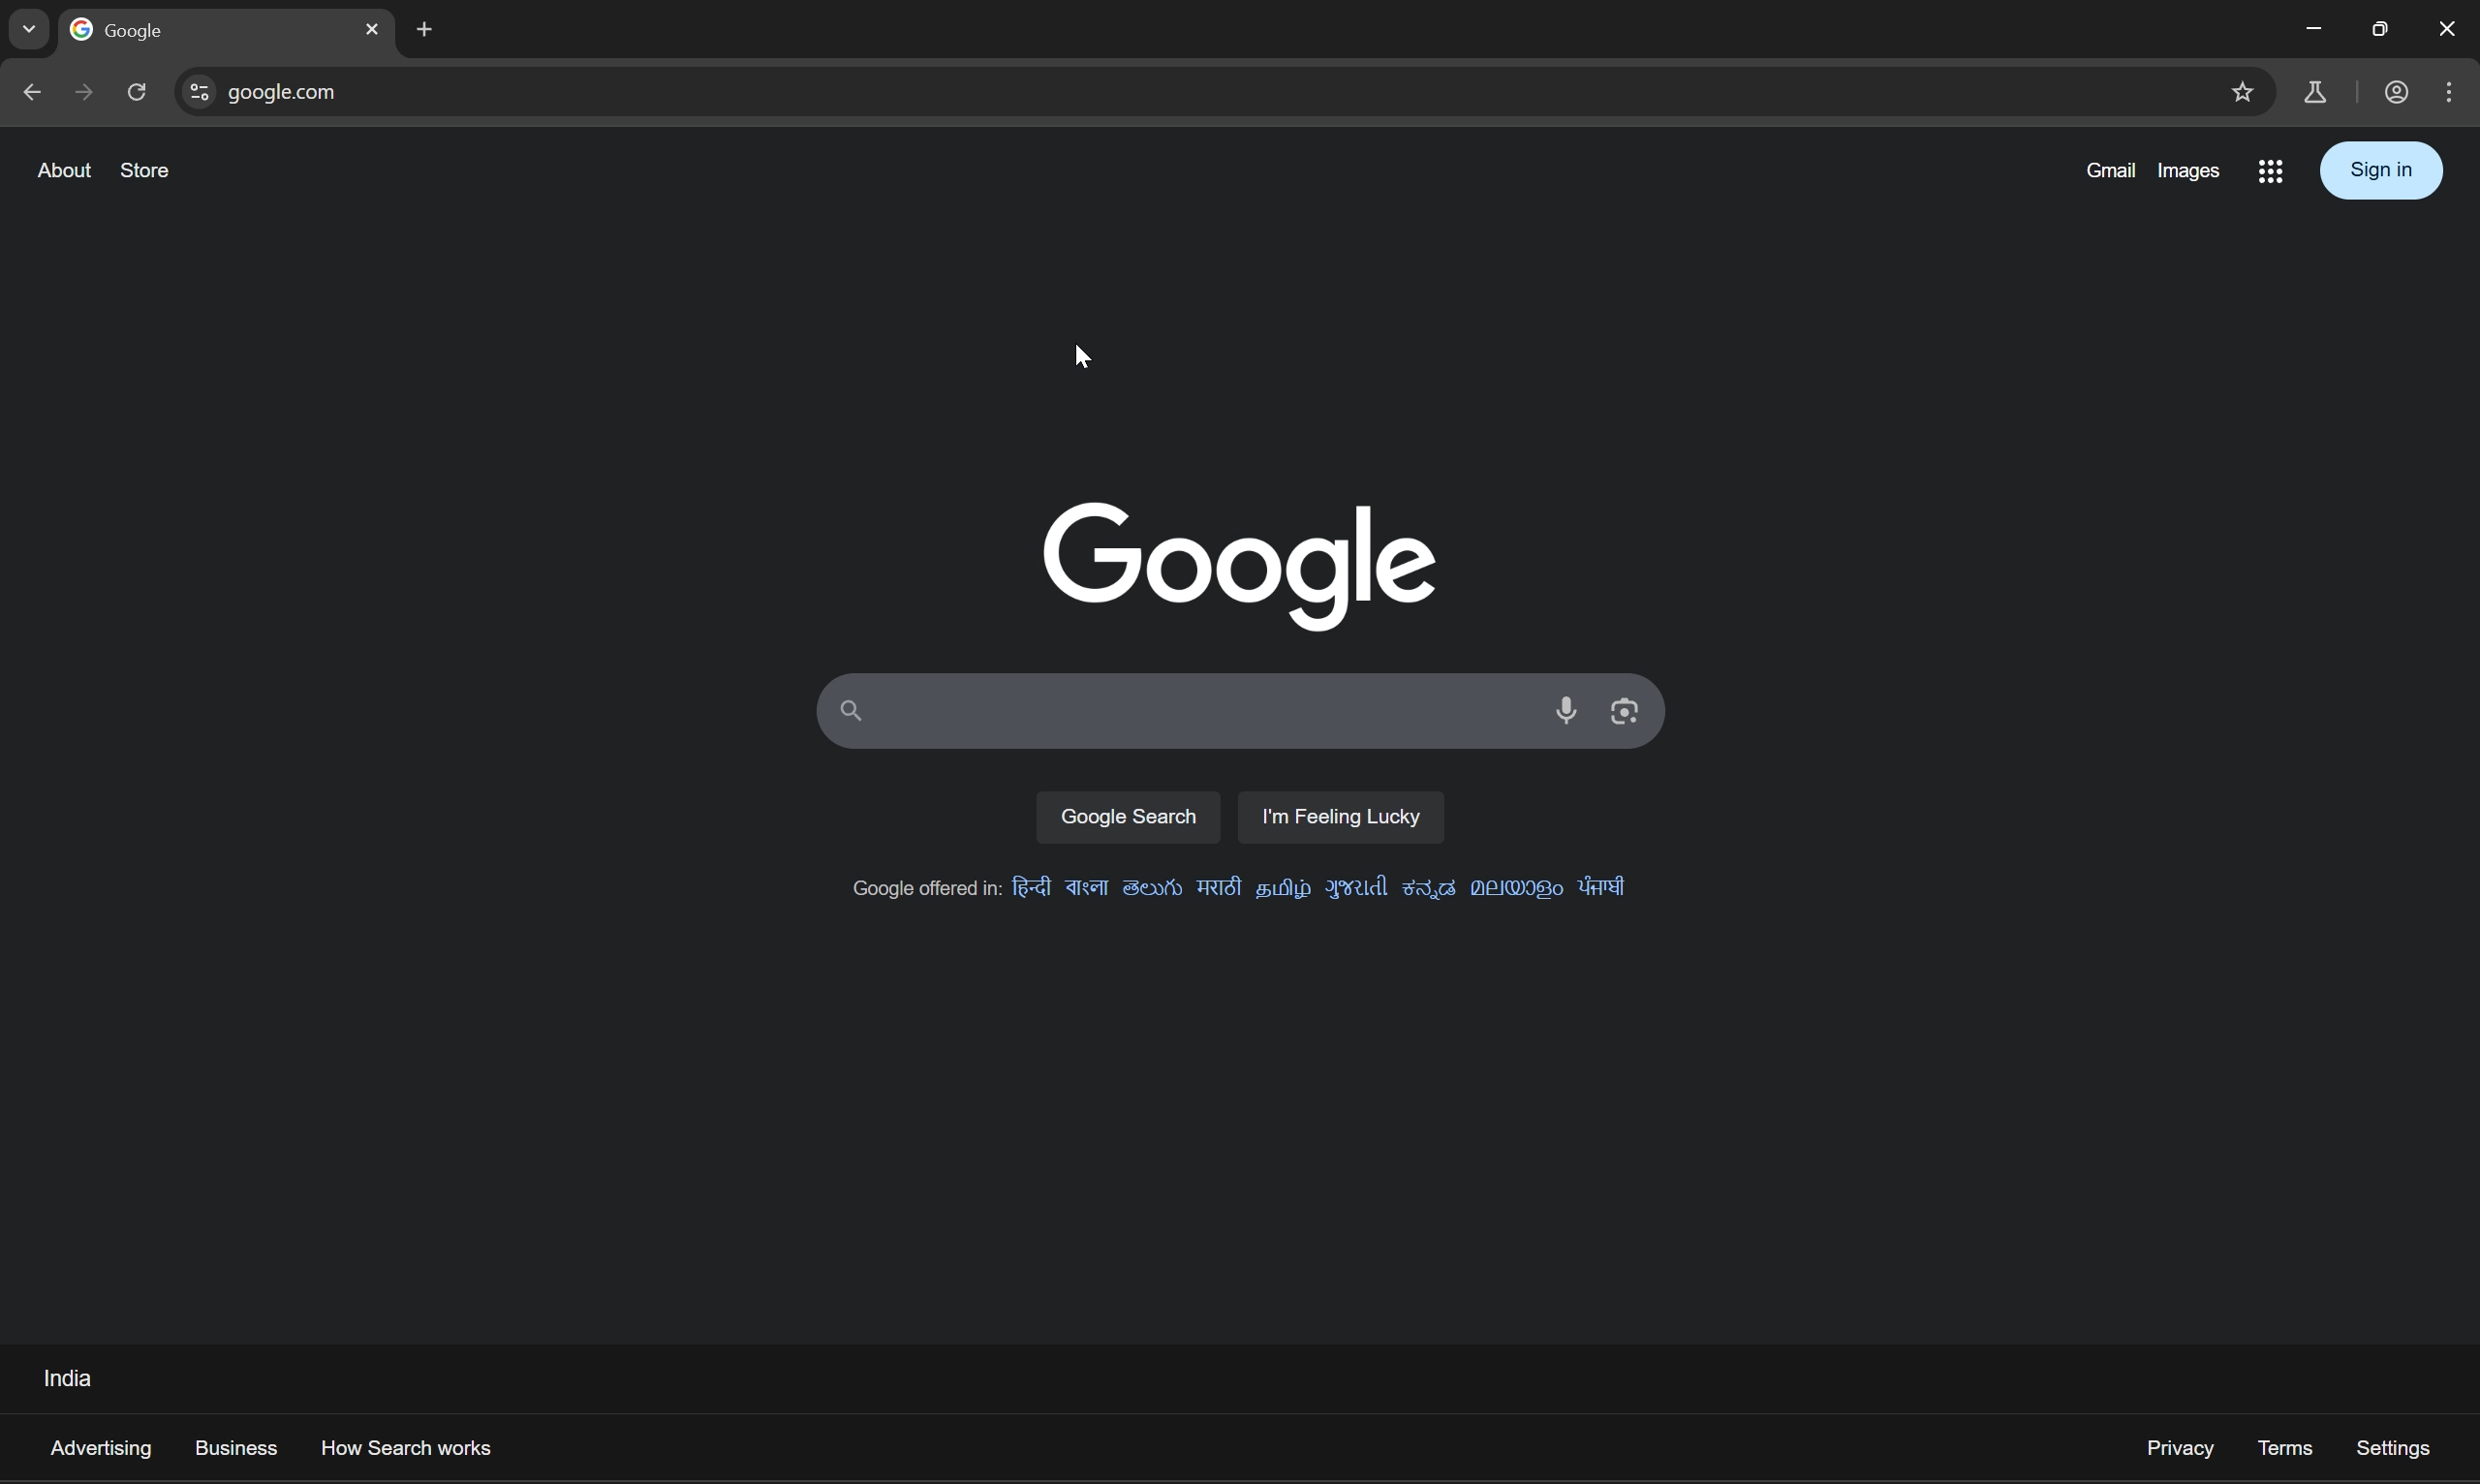  What do you see at coordinates (2396, 90) in the screenshot?
I see `work` at bounding box center [2396, 90].